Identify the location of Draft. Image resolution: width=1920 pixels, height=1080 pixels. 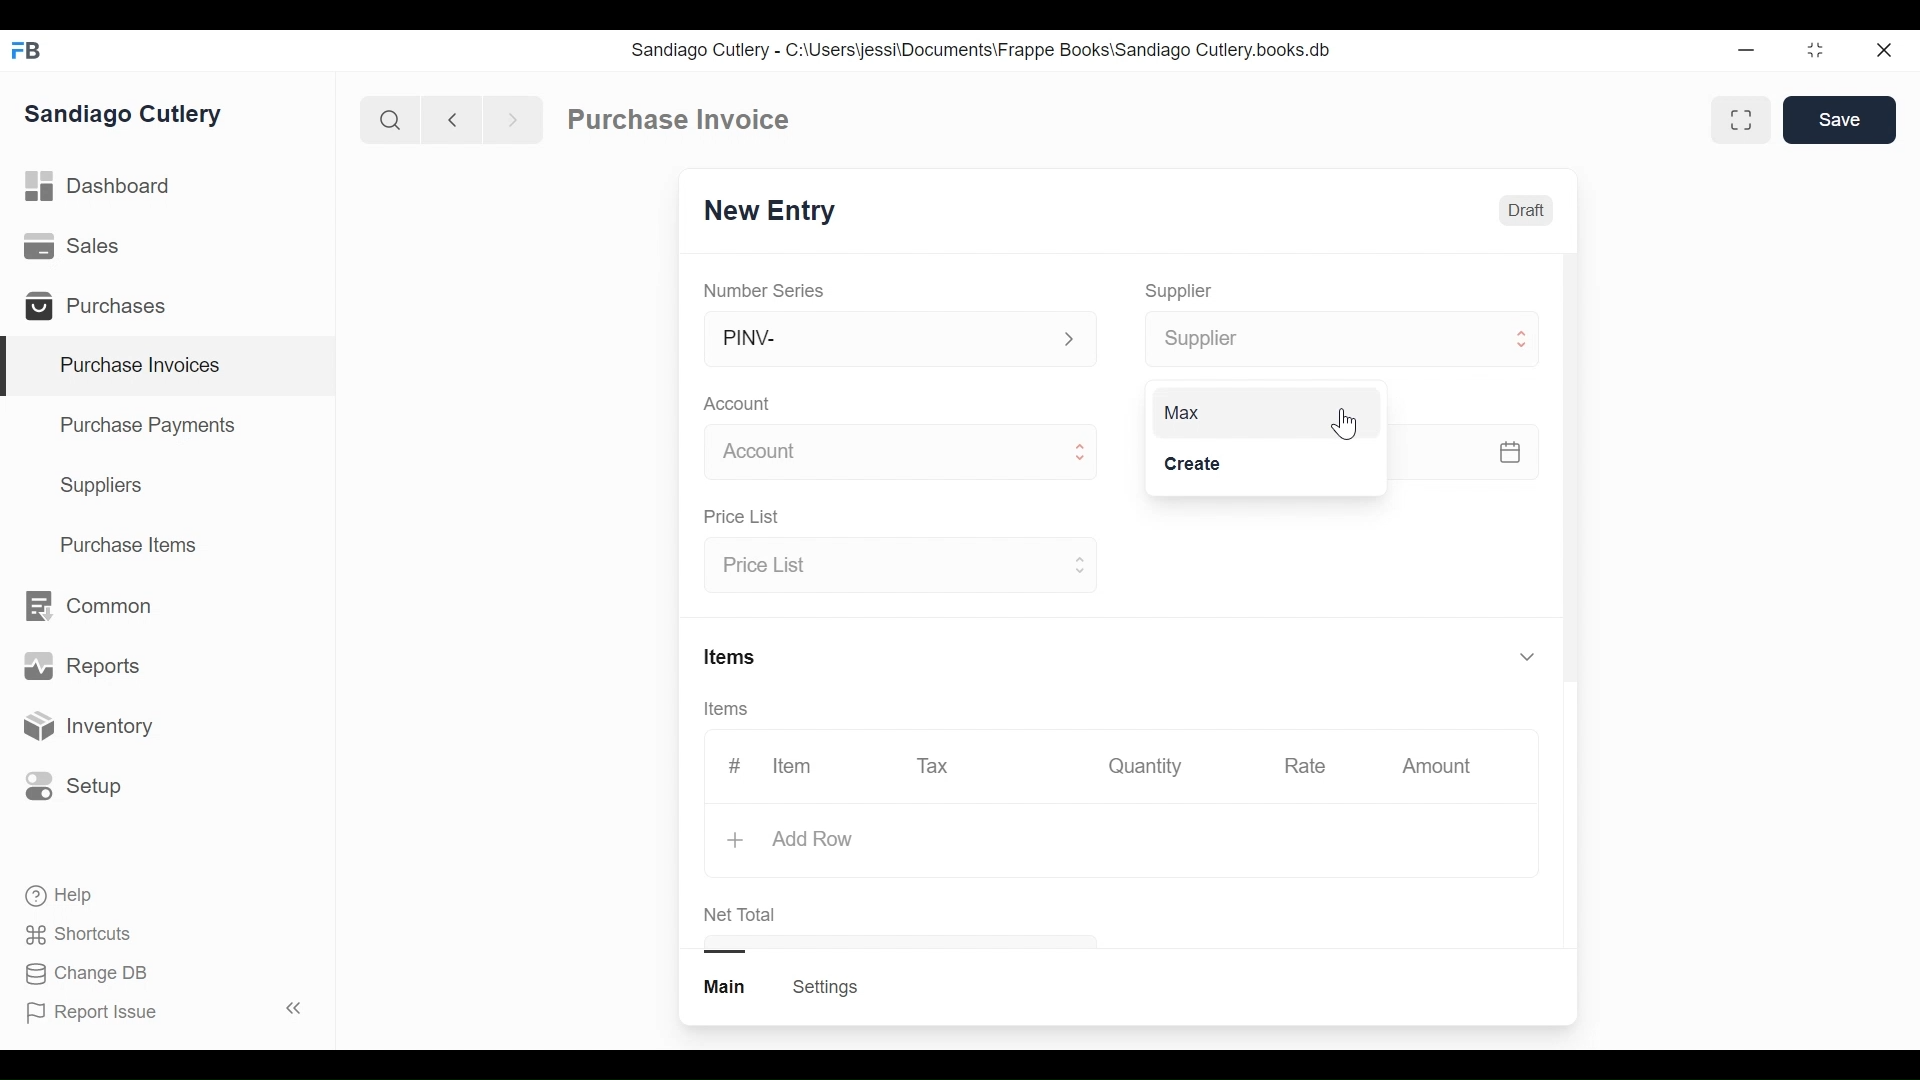
(1527, 213).